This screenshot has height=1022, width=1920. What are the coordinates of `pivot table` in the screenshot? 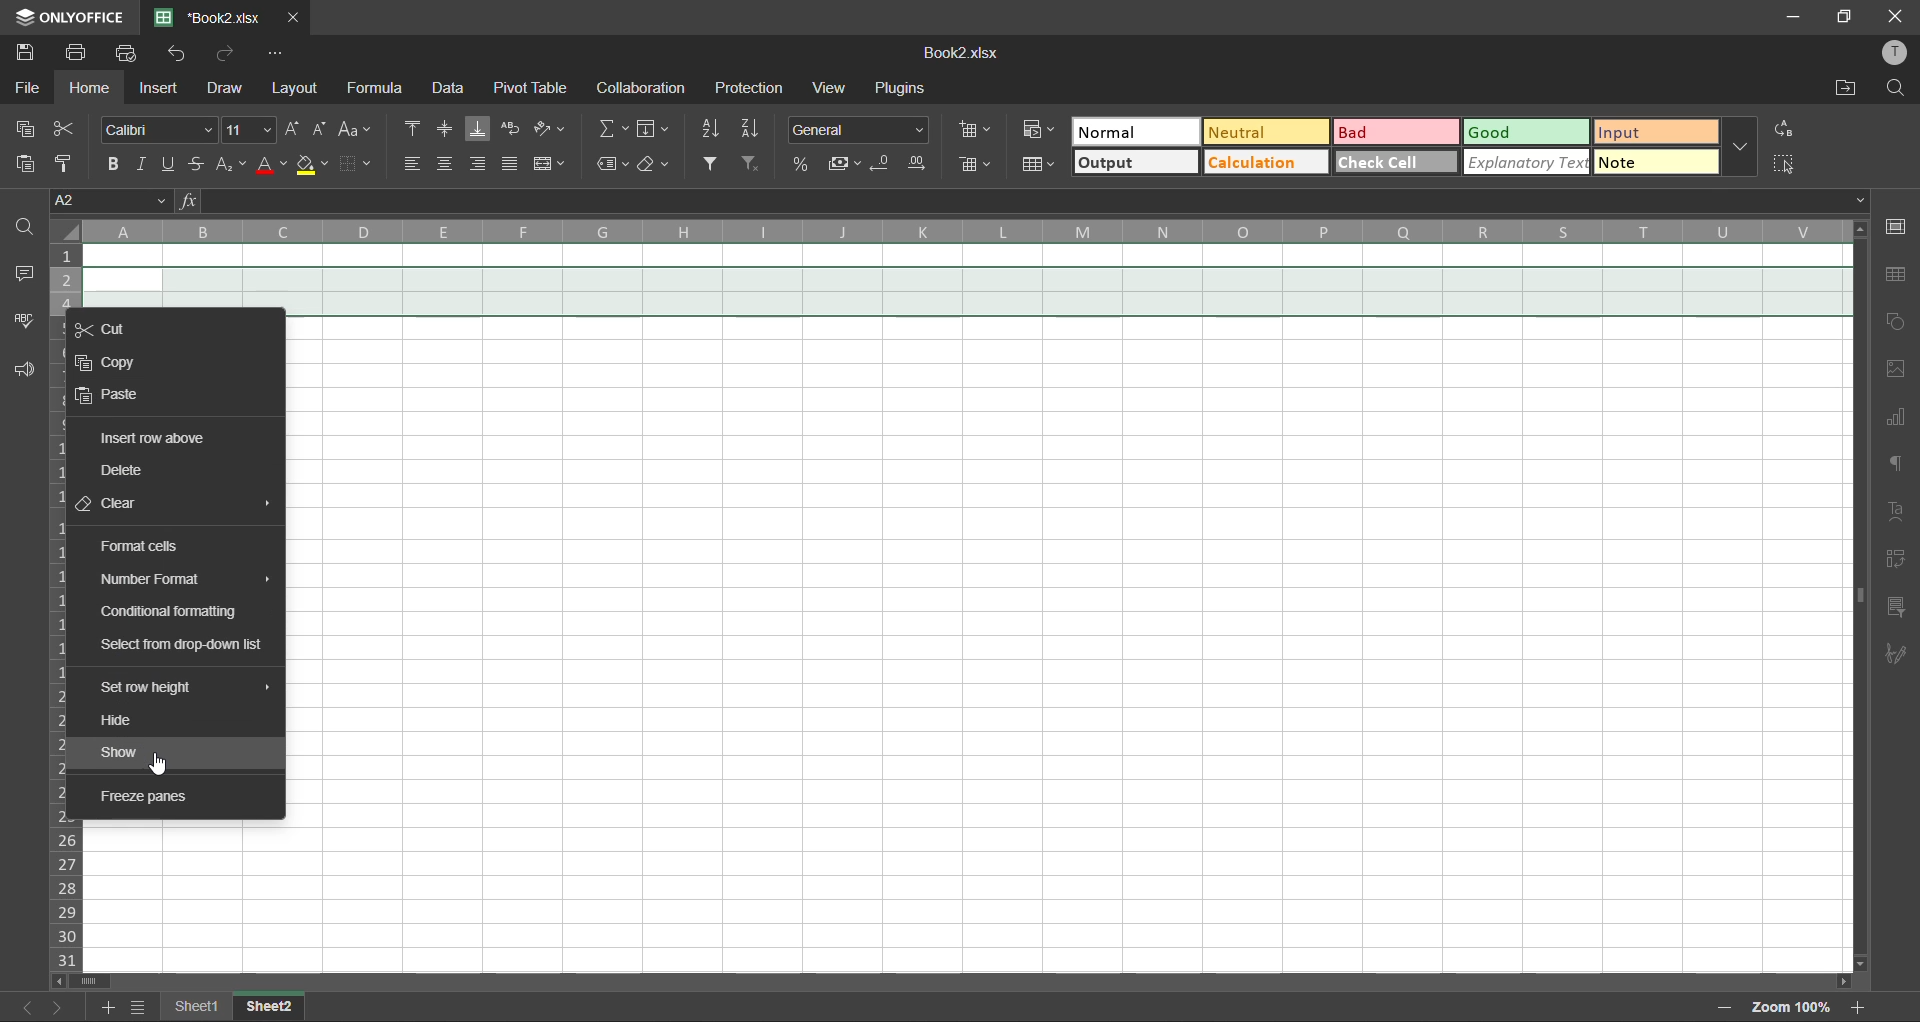 It's located at (530, 88).